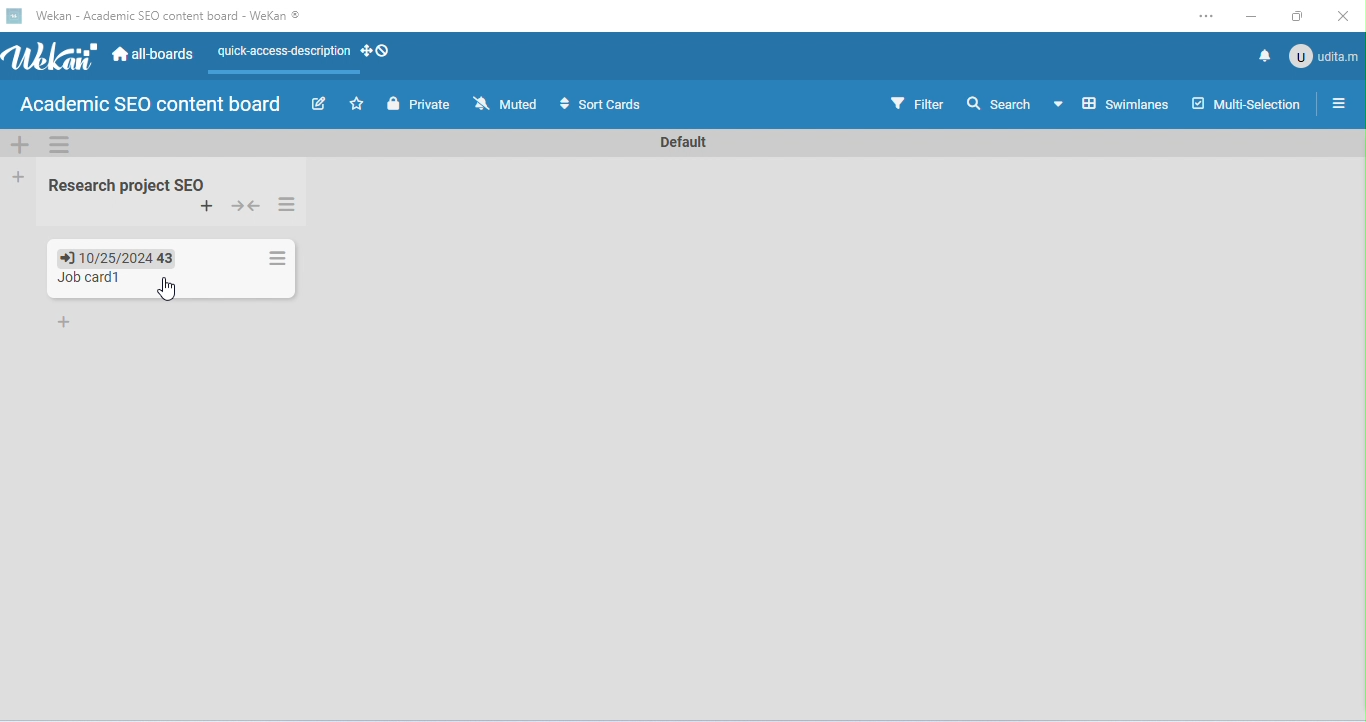 This screenshot has height=722, width=1366. What do you see at coordinates (418, 104) in the screenshot?
I see `private` at bounding box center [418, 104].